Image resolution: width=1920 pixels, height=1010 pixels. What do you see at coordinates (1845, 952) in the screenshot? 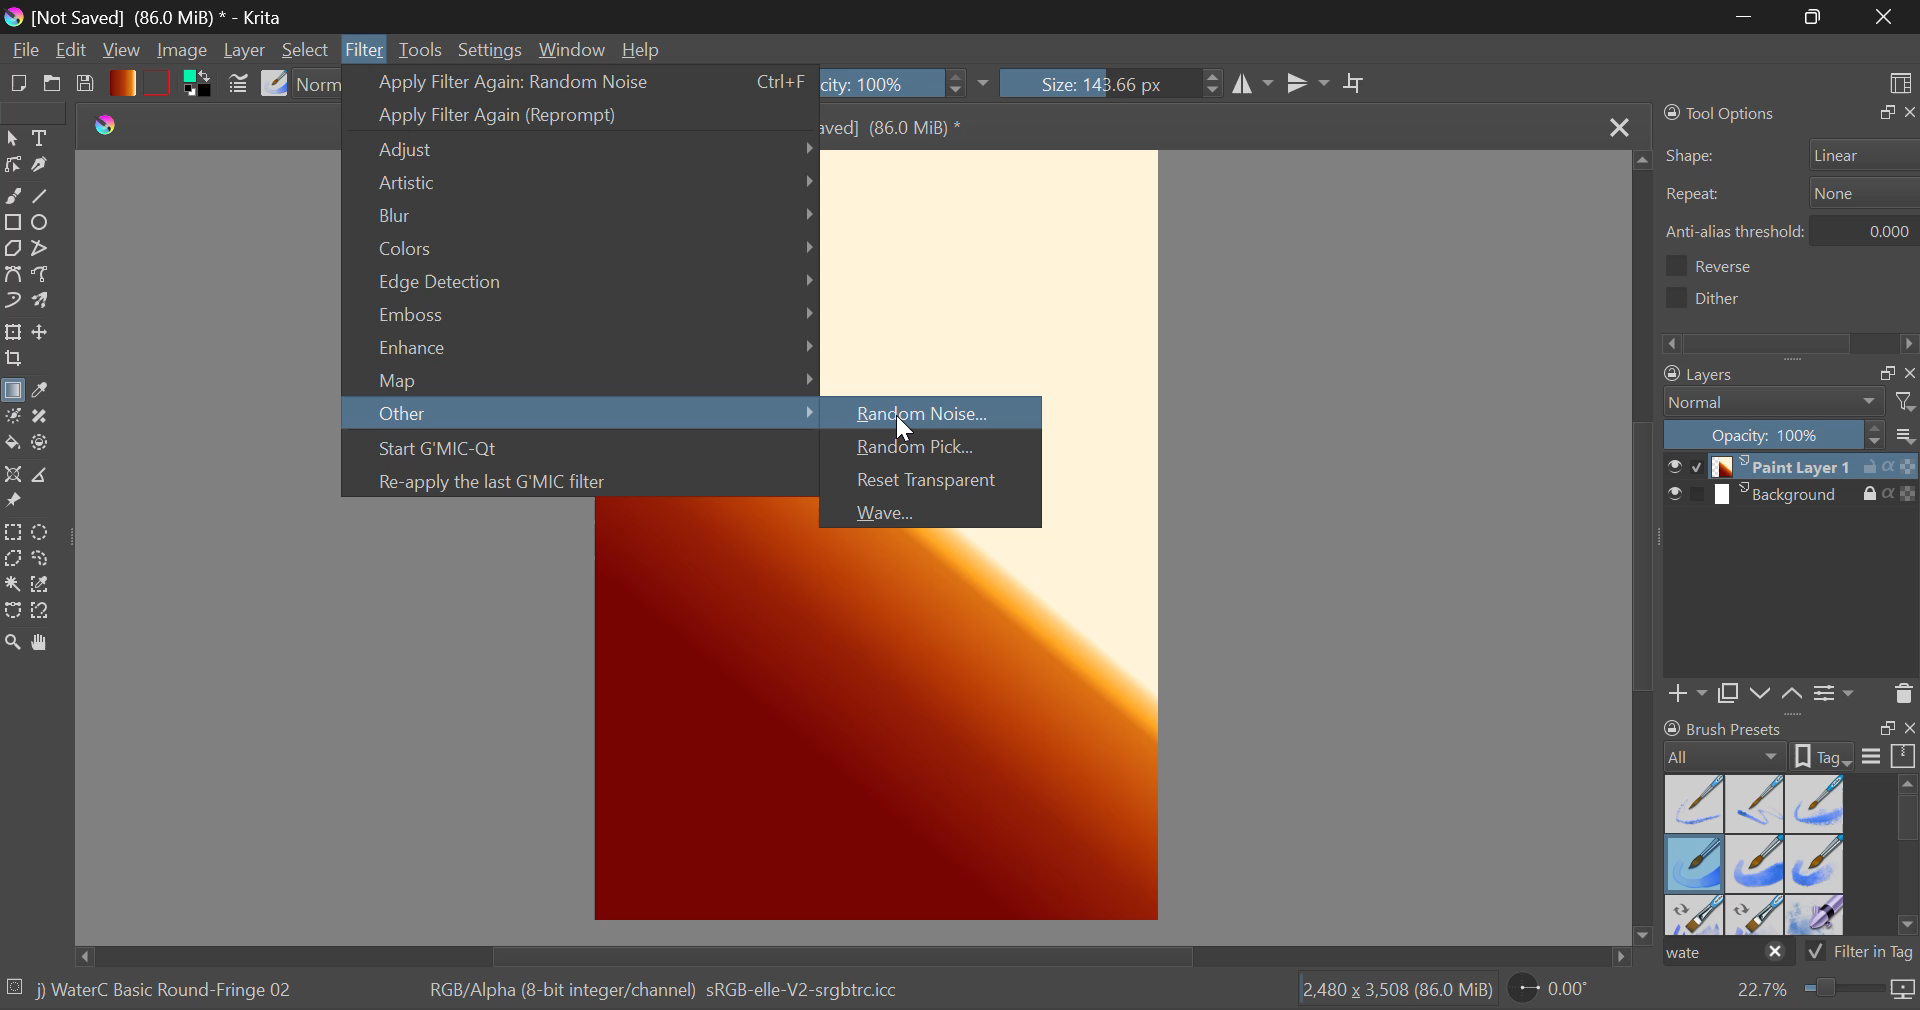
I see `tag filter` at bounding box center [1845, 952].